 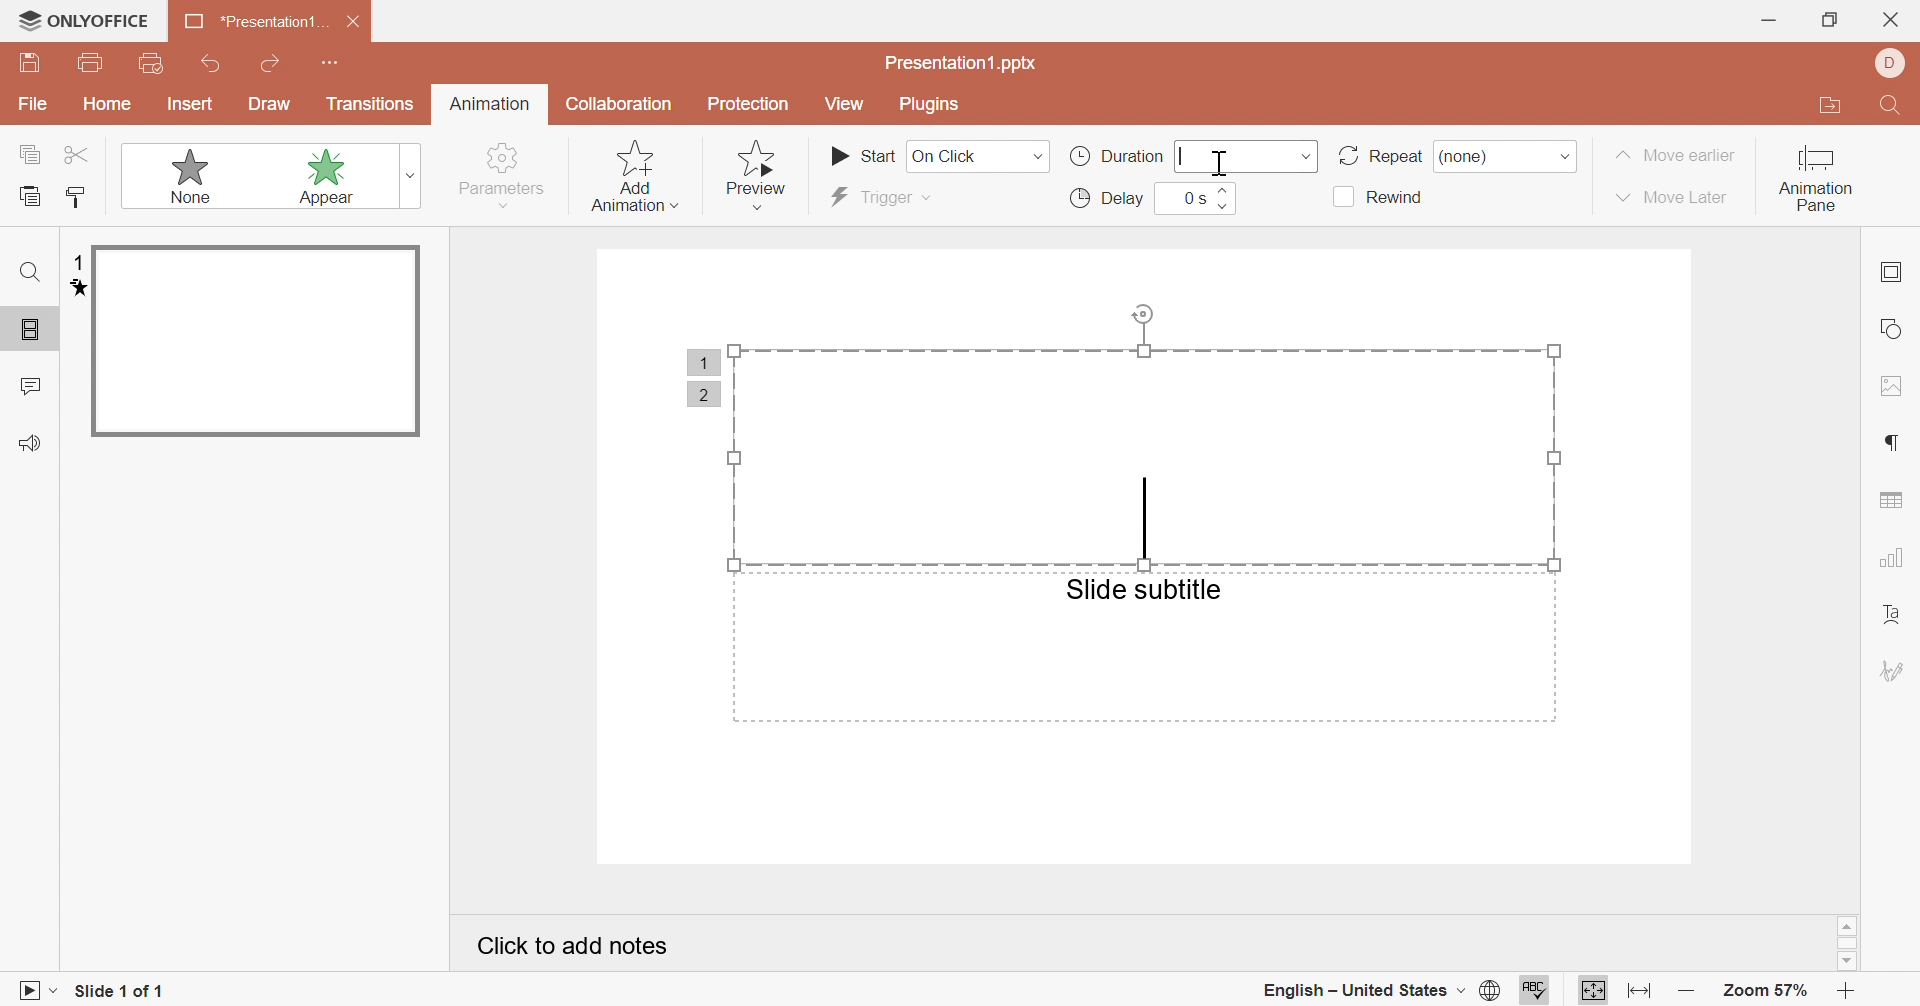 What do you see at coordinates (1594, 993) in the screenshot?
I see `fit to page` at bounding box center [1594, 993].